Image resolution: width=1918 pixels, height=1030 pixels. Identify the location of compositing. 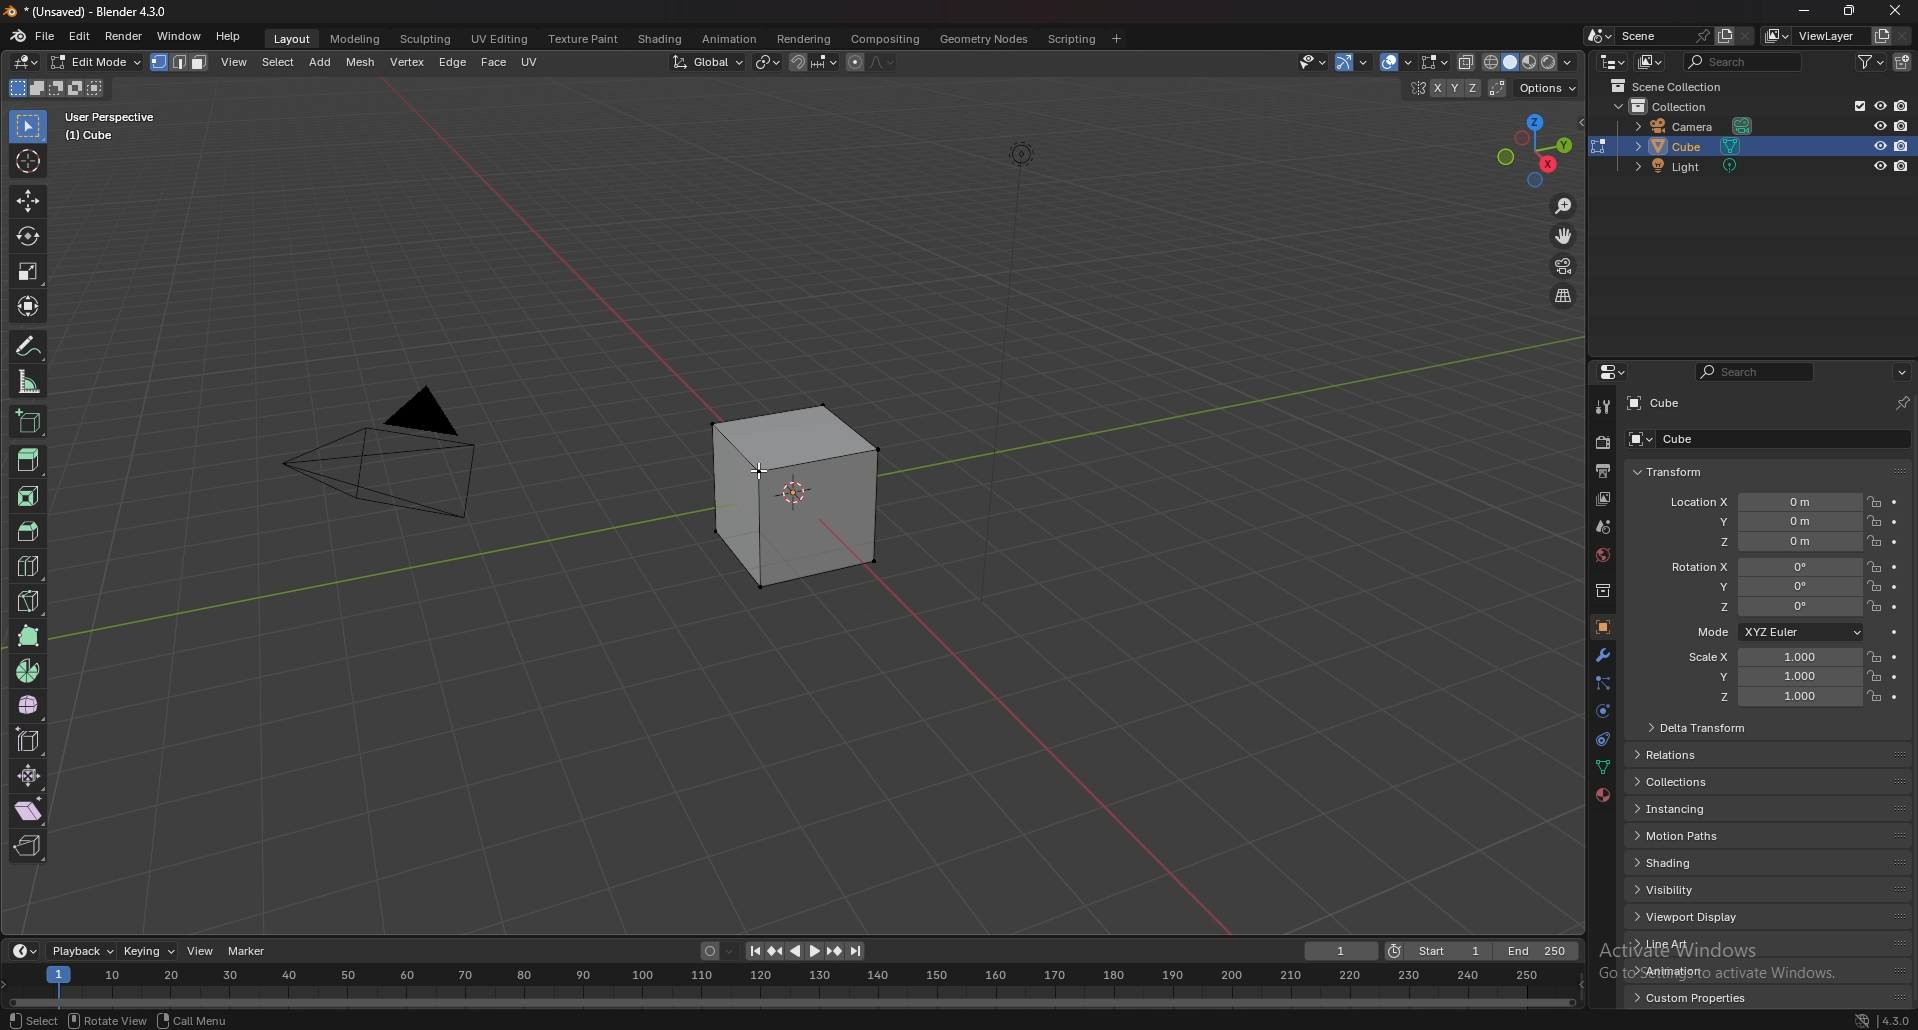
(888, 38).